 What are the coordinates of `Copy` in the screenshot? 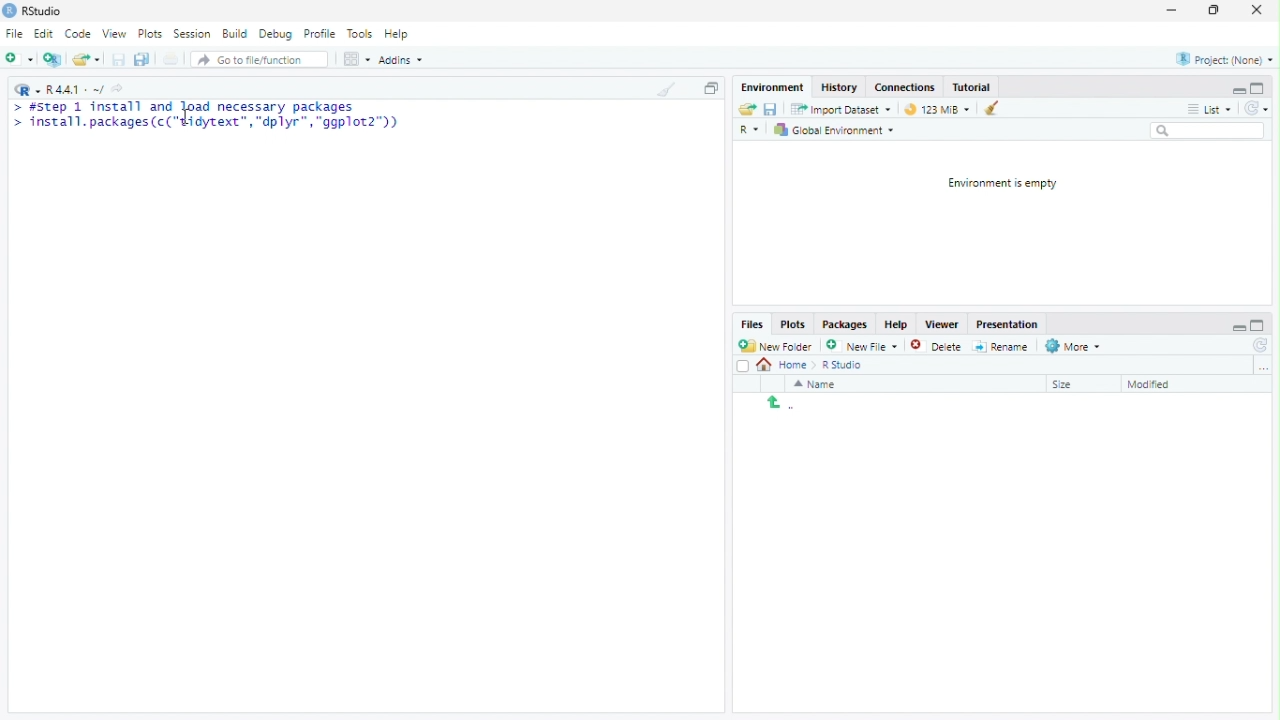 It's located at (711, 87).